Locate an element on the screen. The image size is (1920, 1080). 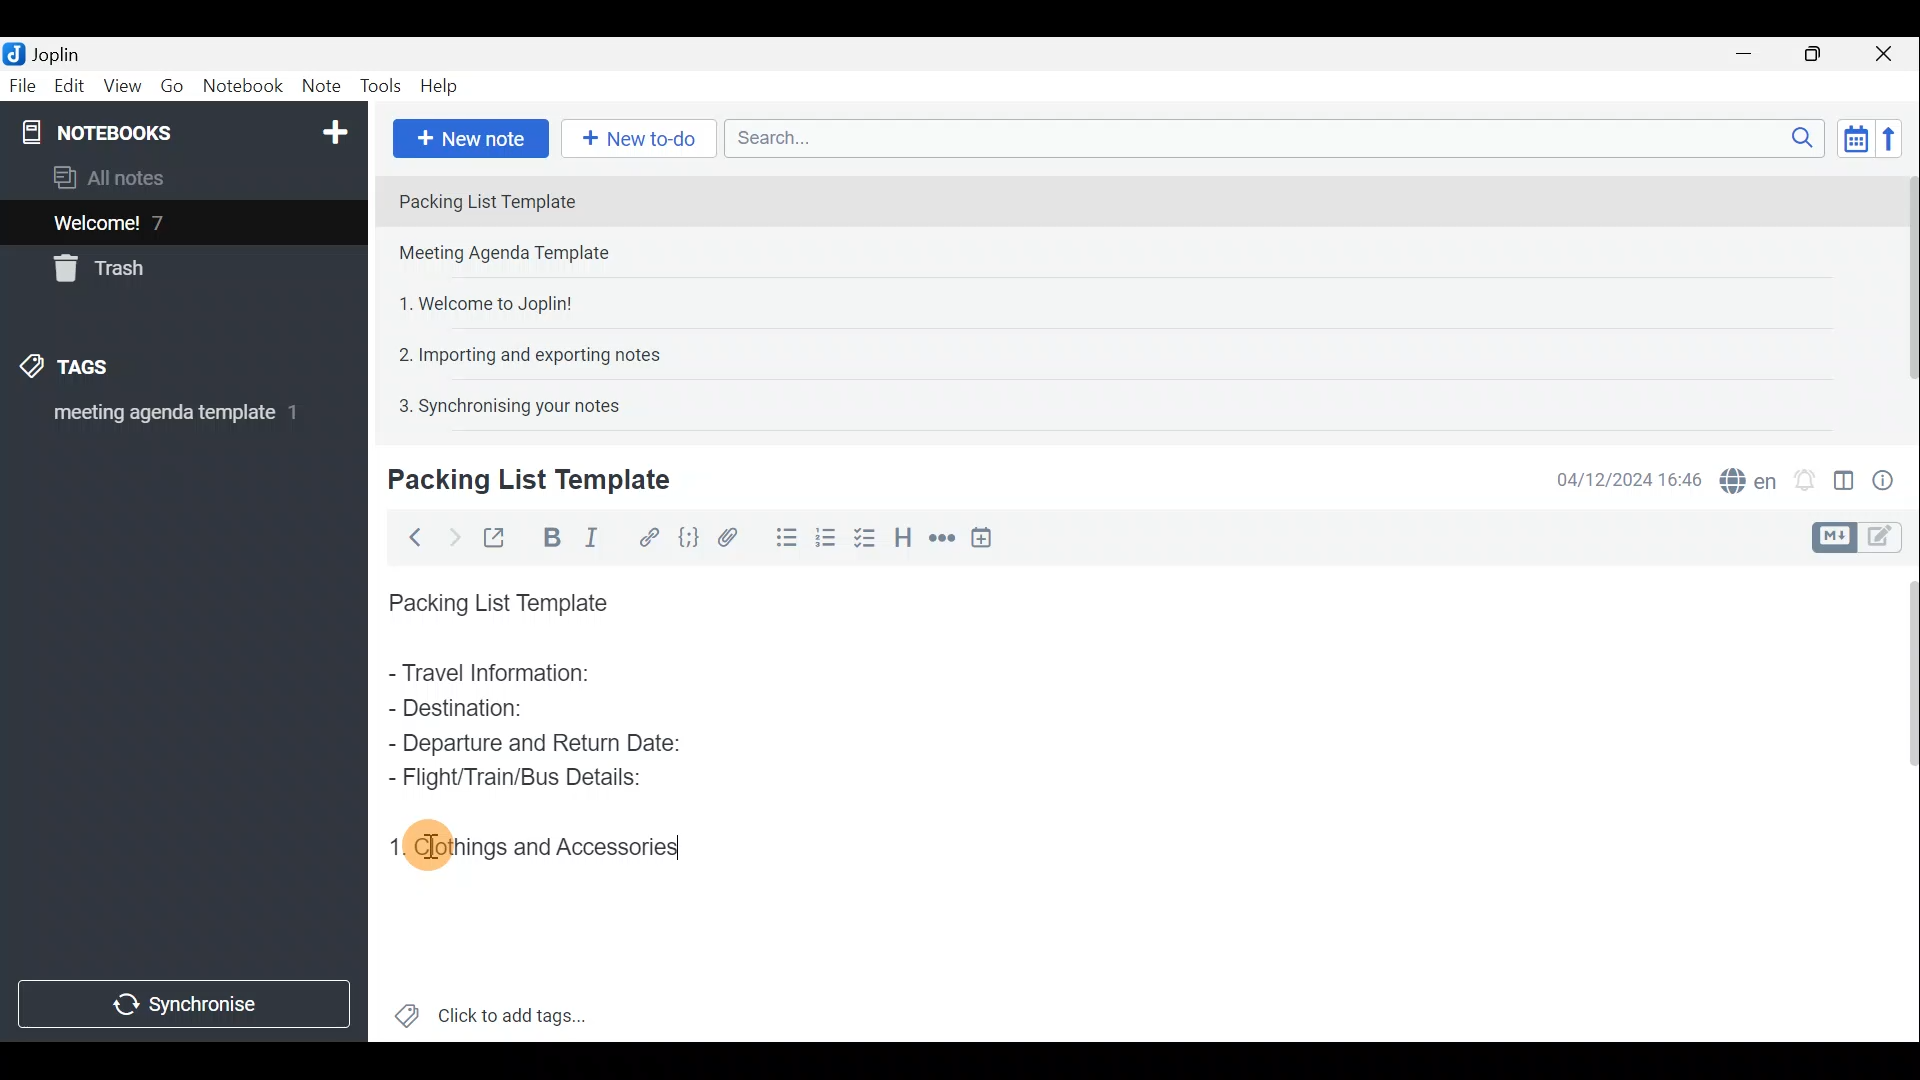
Bold is located at coordinates (549, 536).